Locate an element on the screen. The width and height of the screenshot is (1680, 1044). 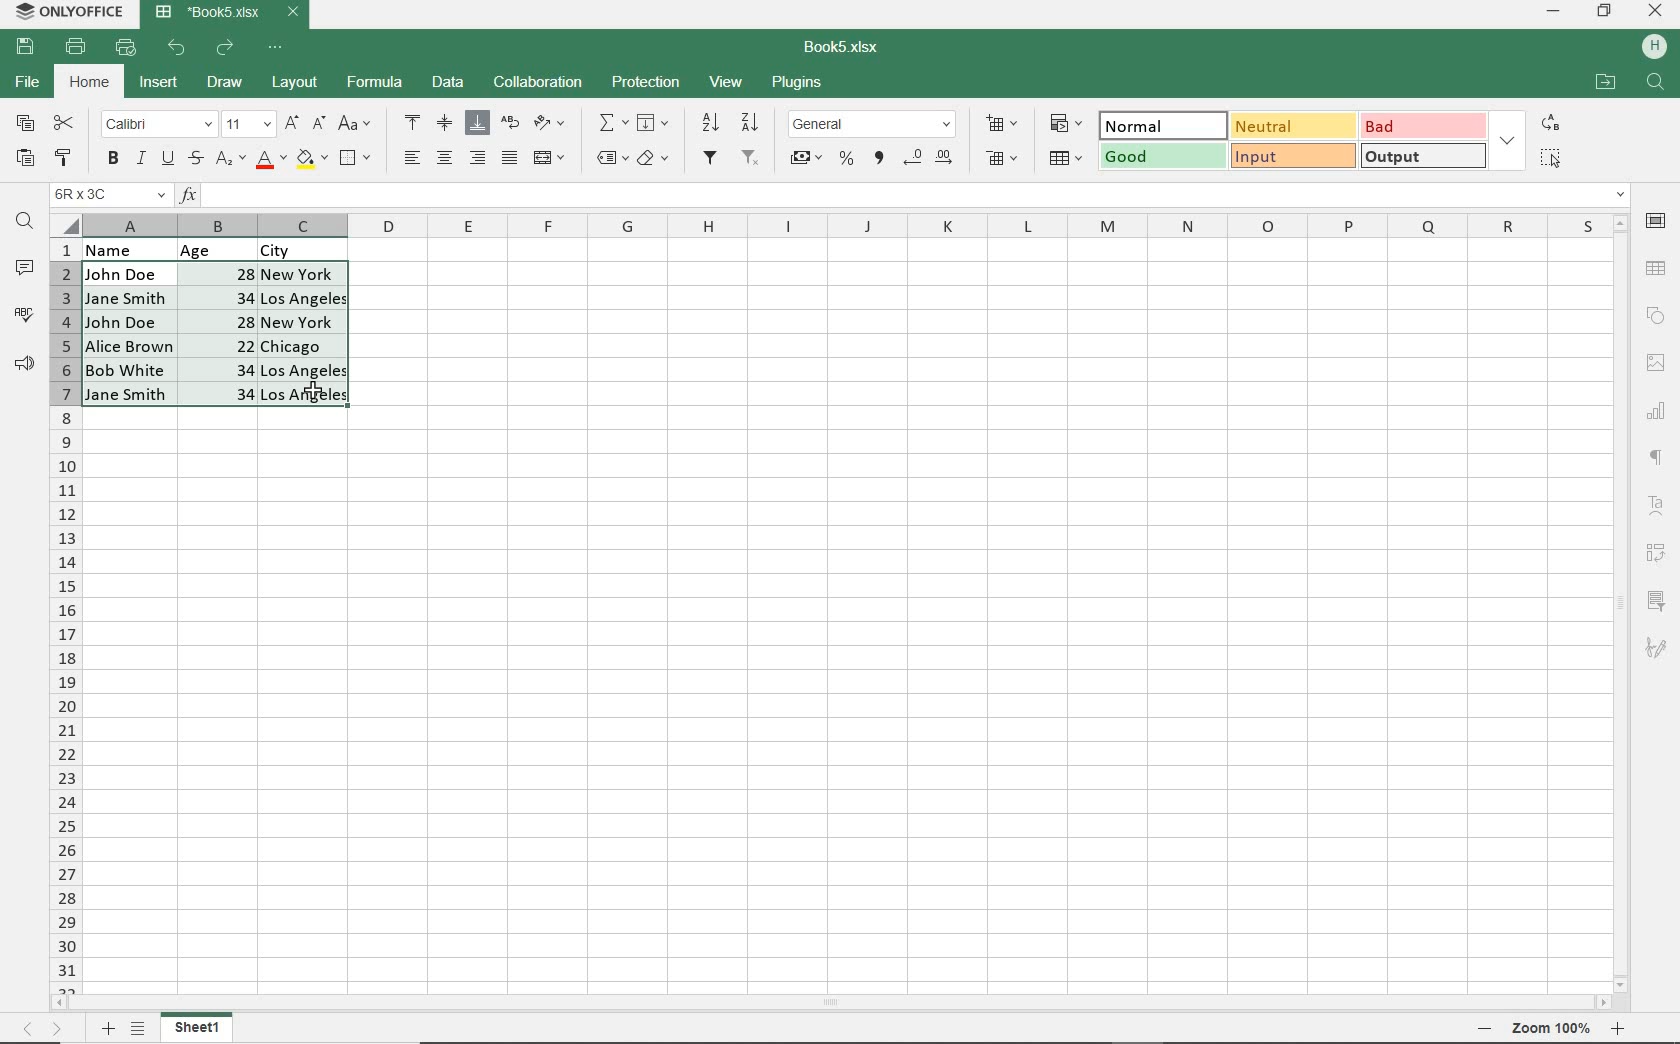
OUTPUT is located at coordinates (1422, 155).